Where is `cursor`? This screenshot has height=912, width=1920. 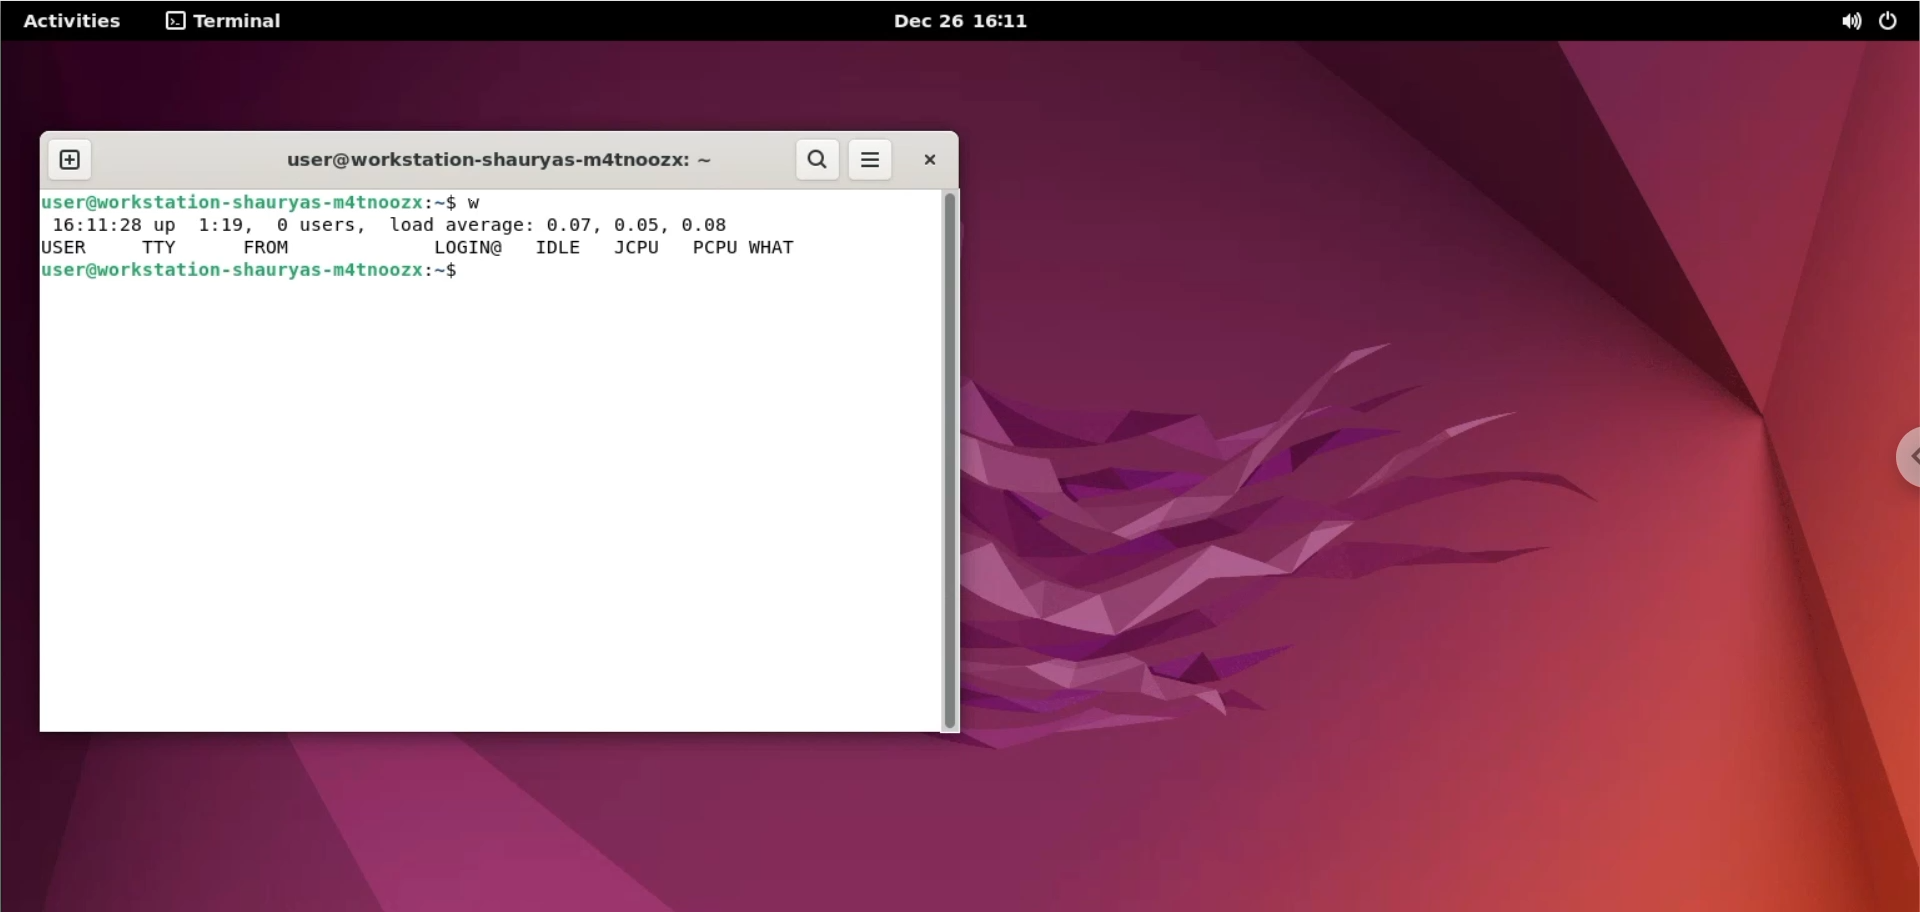 cursor is located at coordinates (483, 273).